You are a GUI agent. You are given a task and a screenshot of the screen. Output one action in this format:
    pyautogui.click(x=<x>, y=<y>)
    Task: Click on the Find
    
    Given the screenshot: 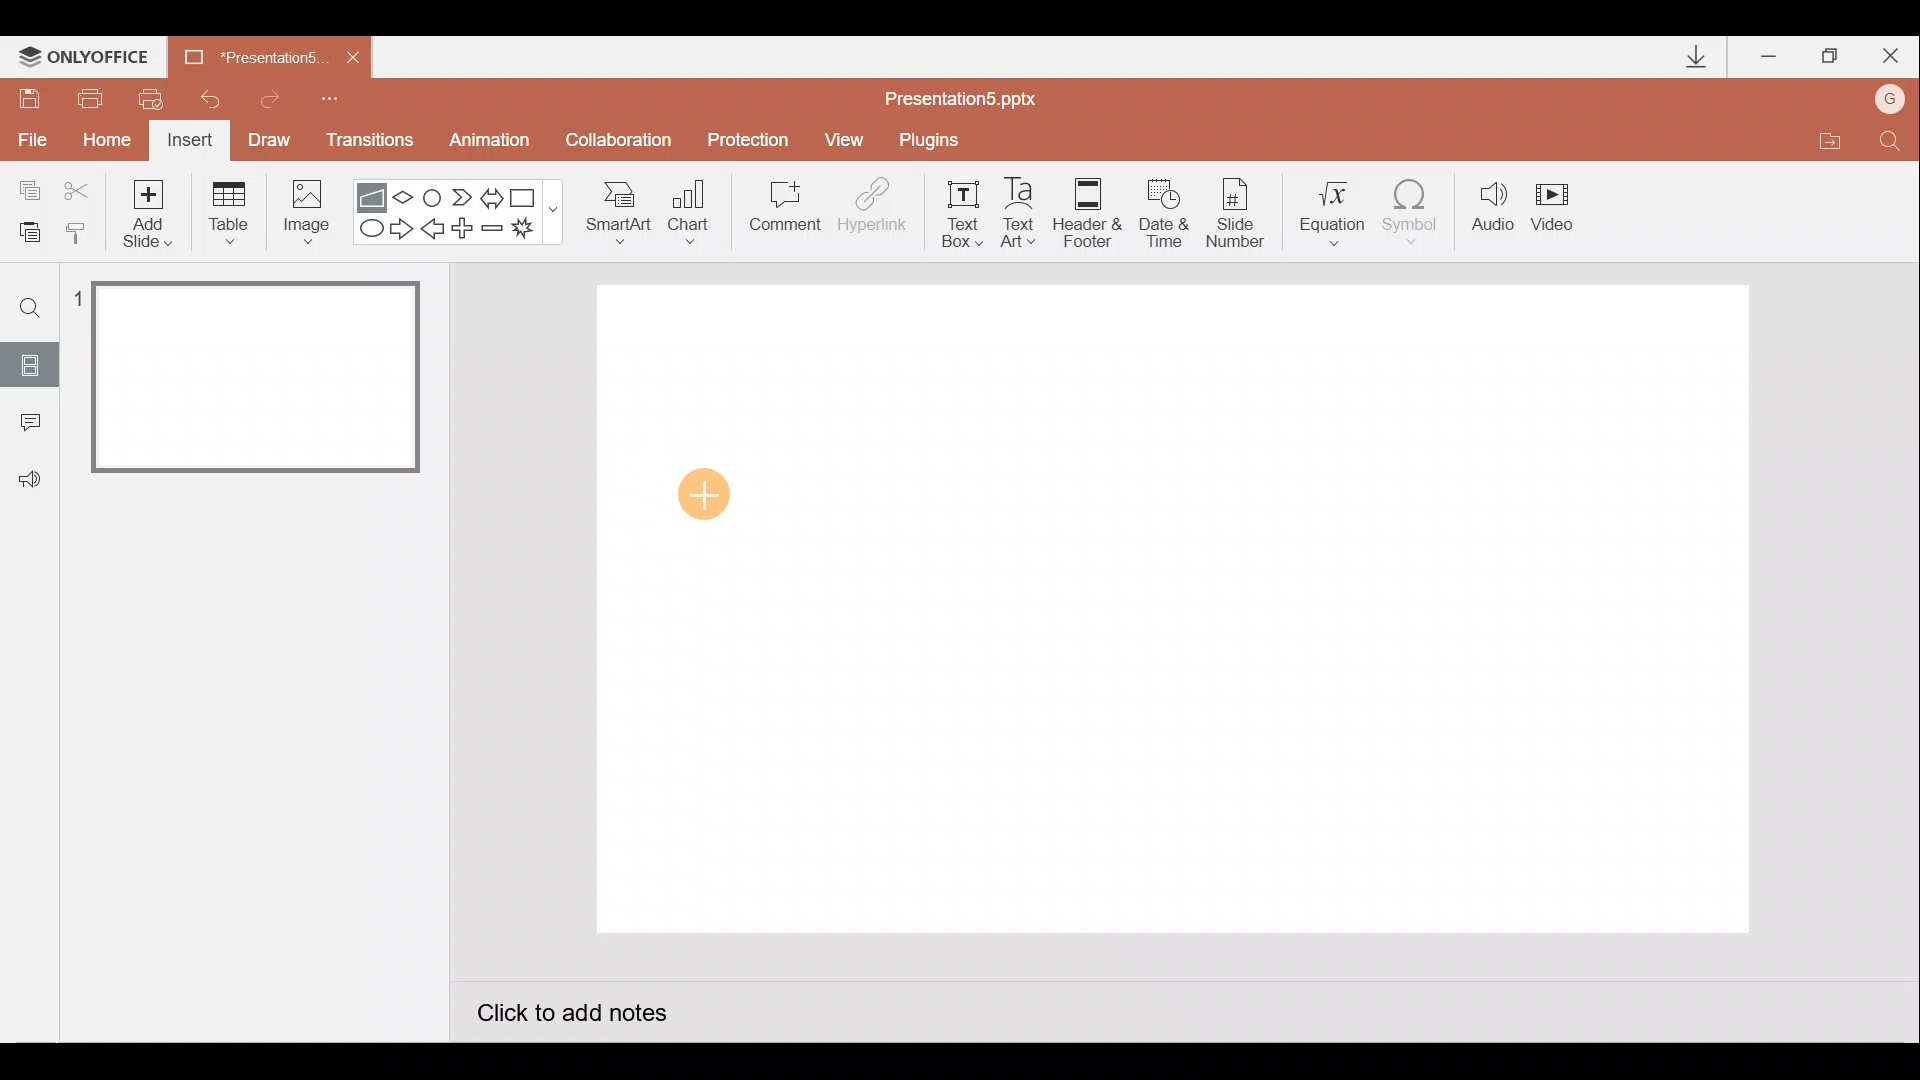 What is the action you would take?
    pyautogui.click(x=31, y=307)
    